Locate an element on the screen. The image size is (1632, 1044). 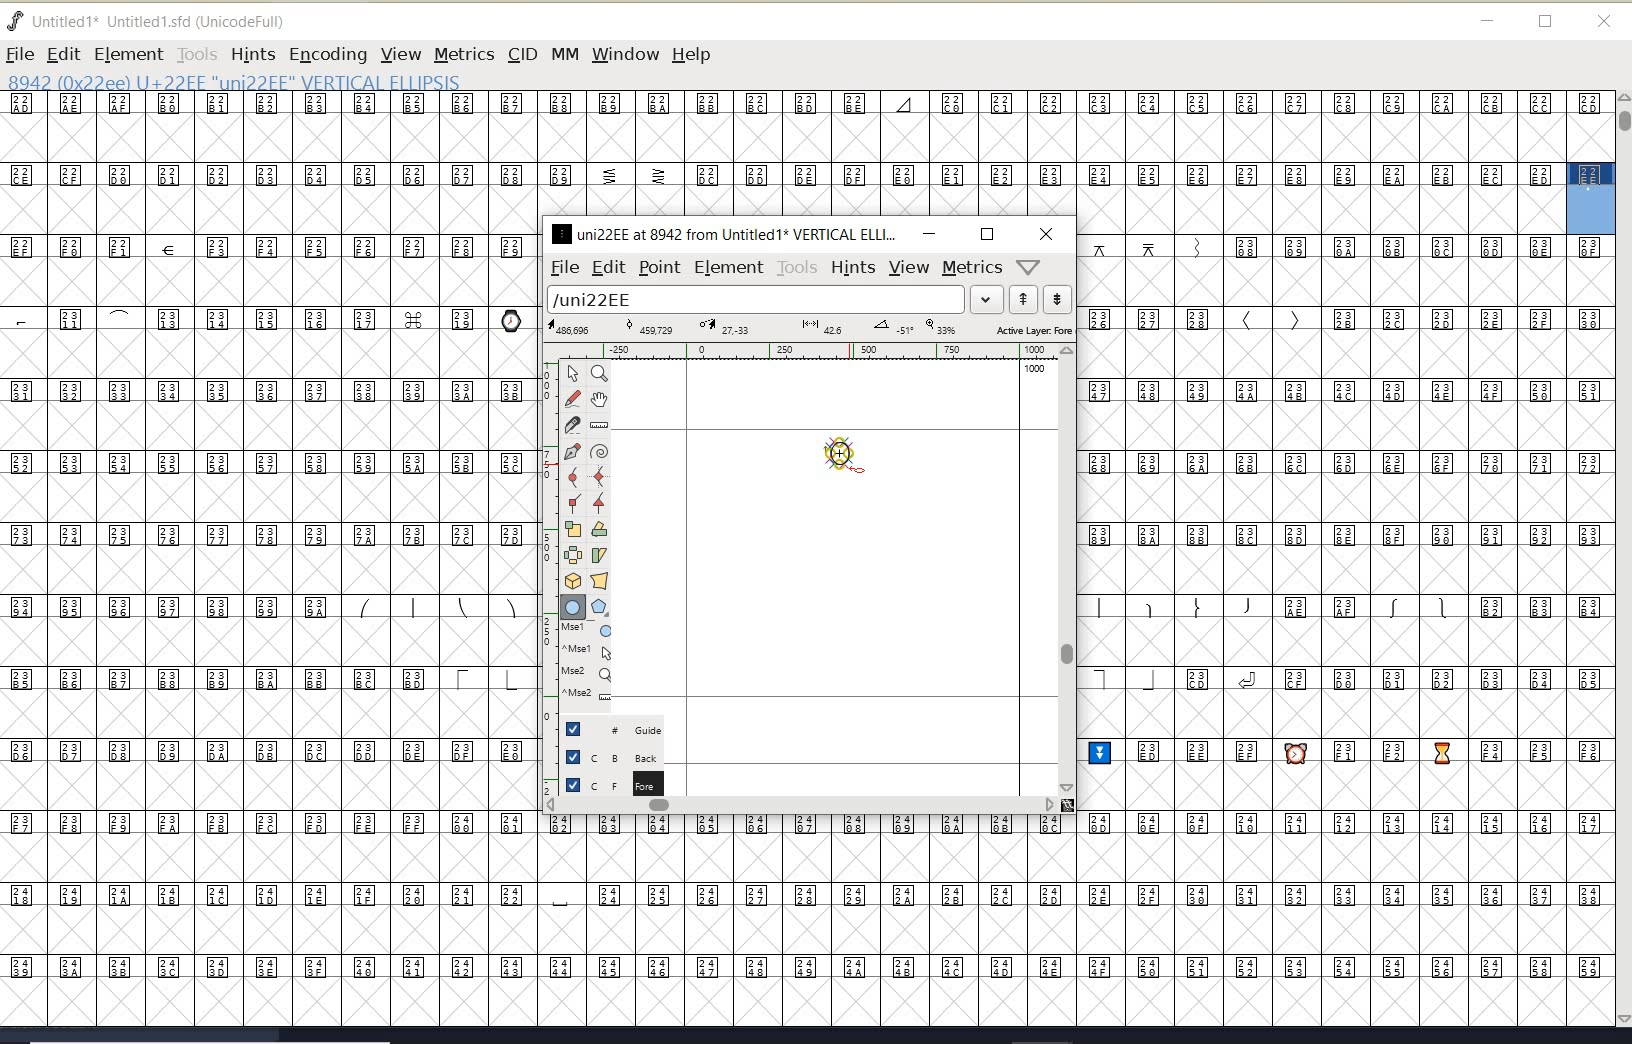
GLYPHY CHARACTERS & NUMBERS is located at coordinates (1348, 630).